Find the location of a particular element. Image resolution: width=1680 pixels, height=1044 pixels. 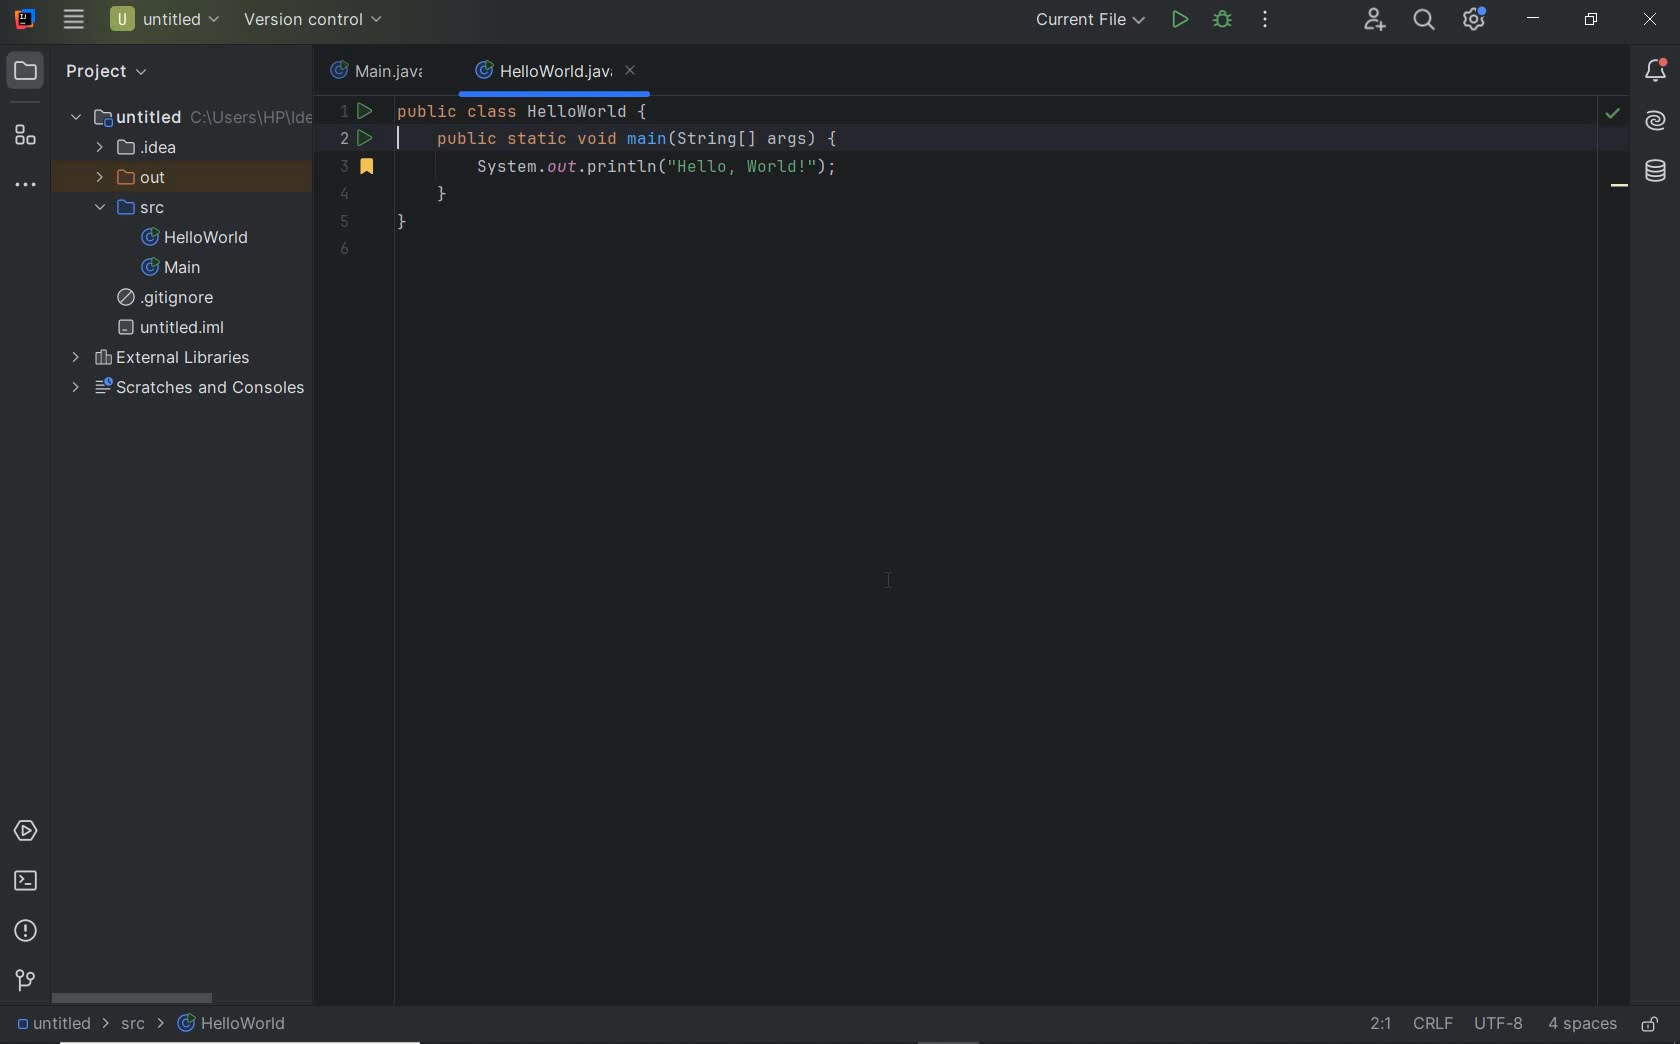

idea is located at coordinates (140, 146).